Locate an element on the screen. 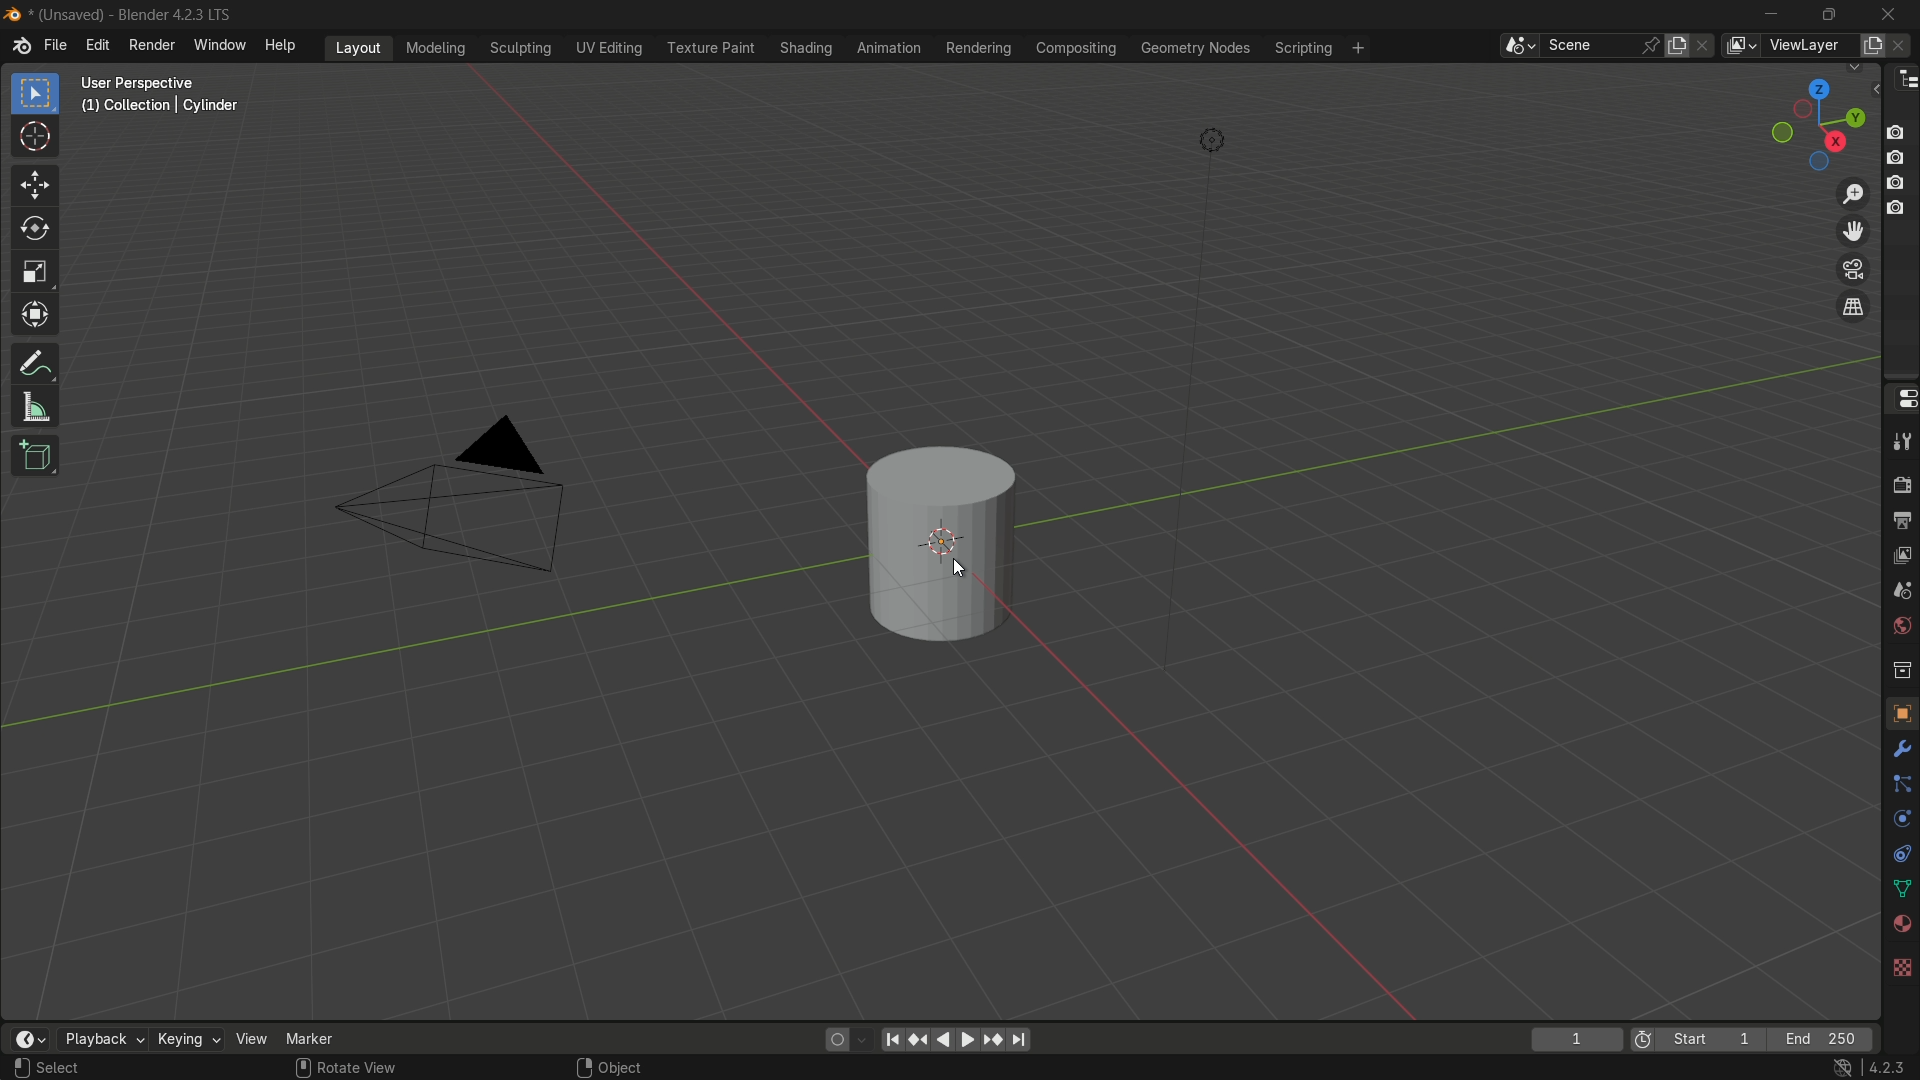  compositing is located at coordinates (1076, 50).